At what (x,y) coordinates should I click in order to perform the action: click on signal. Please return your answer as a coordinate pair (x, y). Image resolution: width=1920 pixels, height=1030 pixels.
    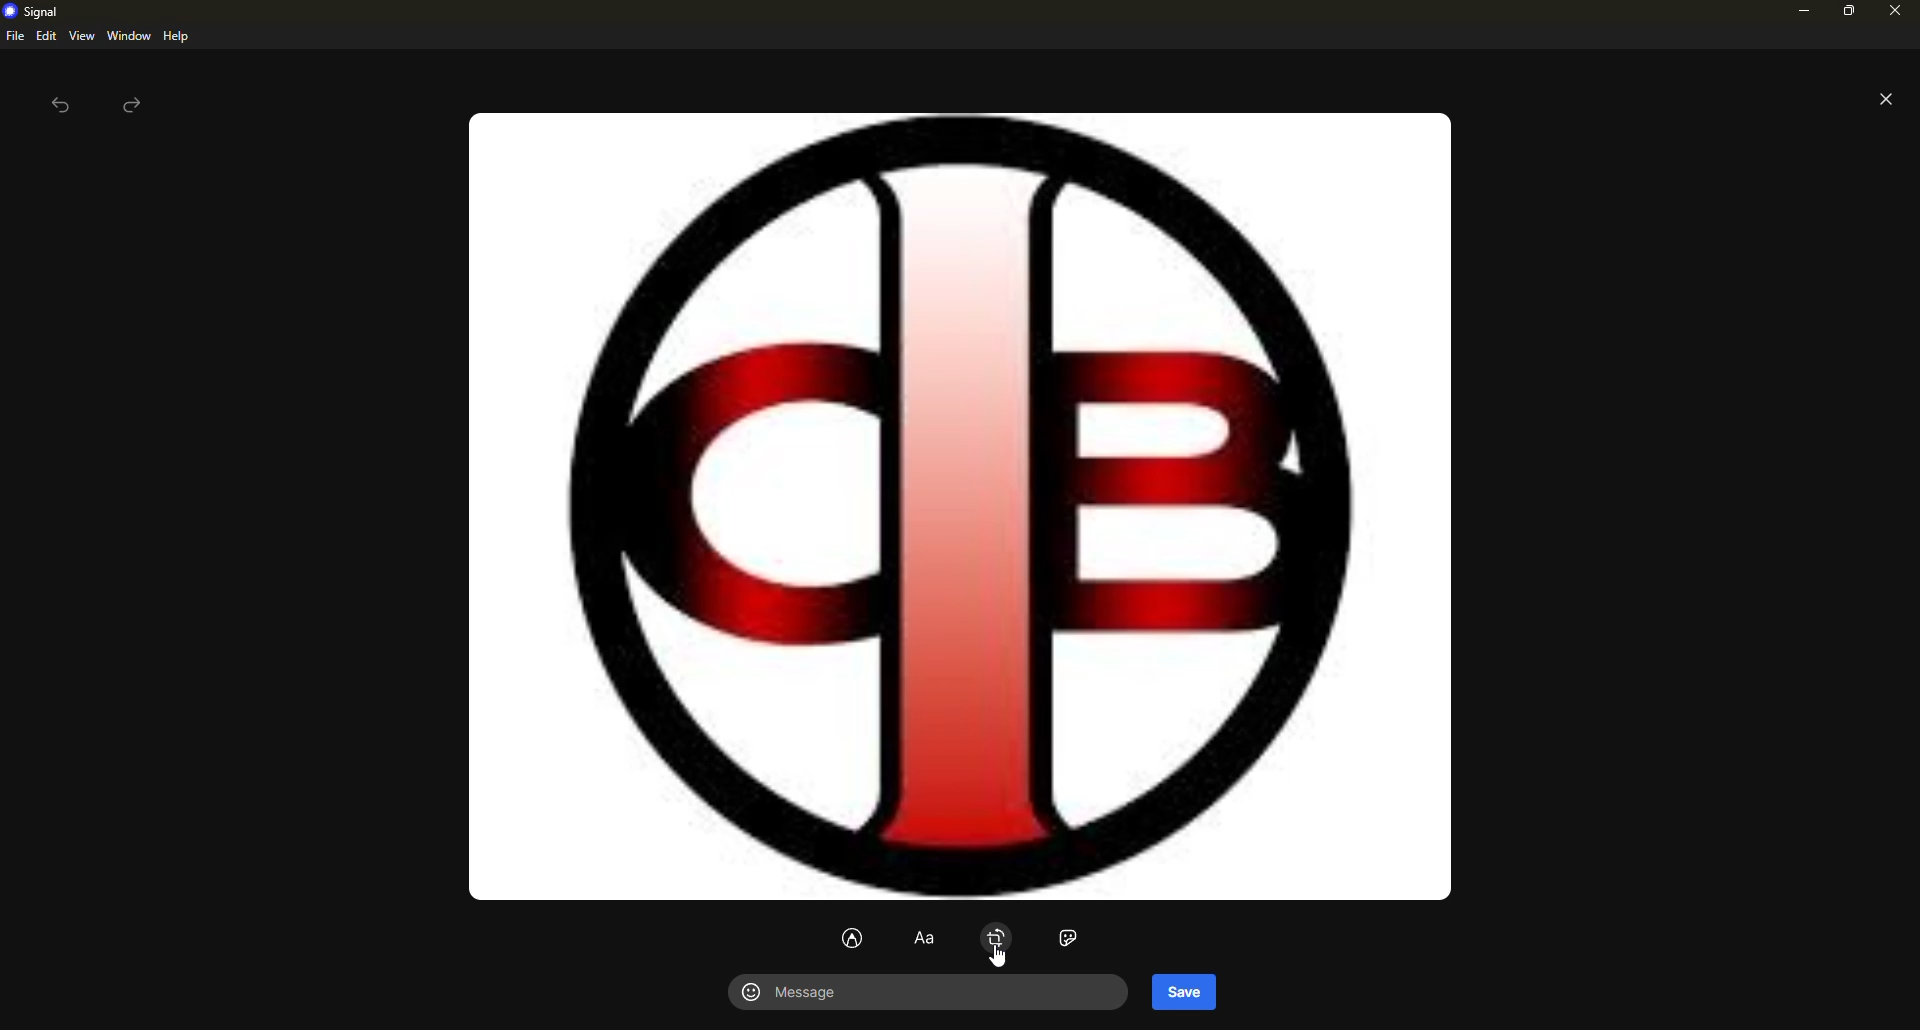
    Looking at the image, I should click on (32, 13).